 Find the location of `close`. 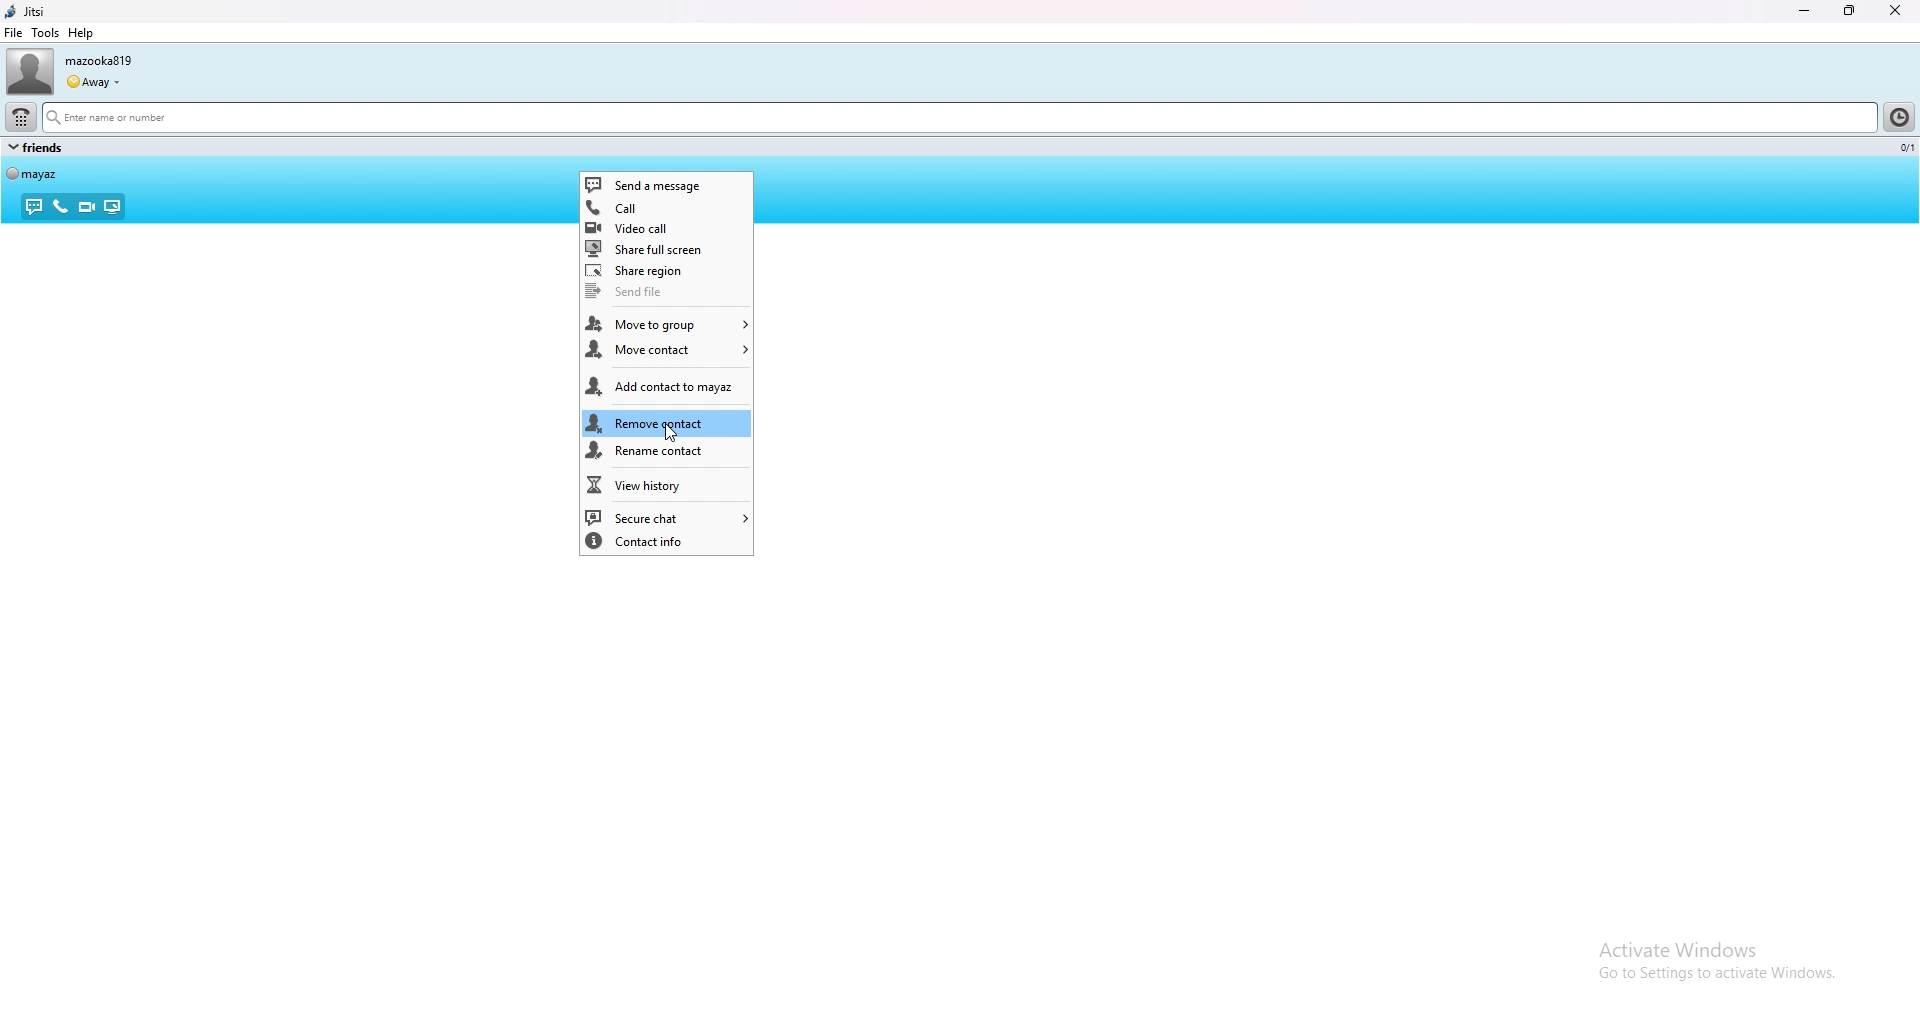

close is located at coordinates (1894, 11).